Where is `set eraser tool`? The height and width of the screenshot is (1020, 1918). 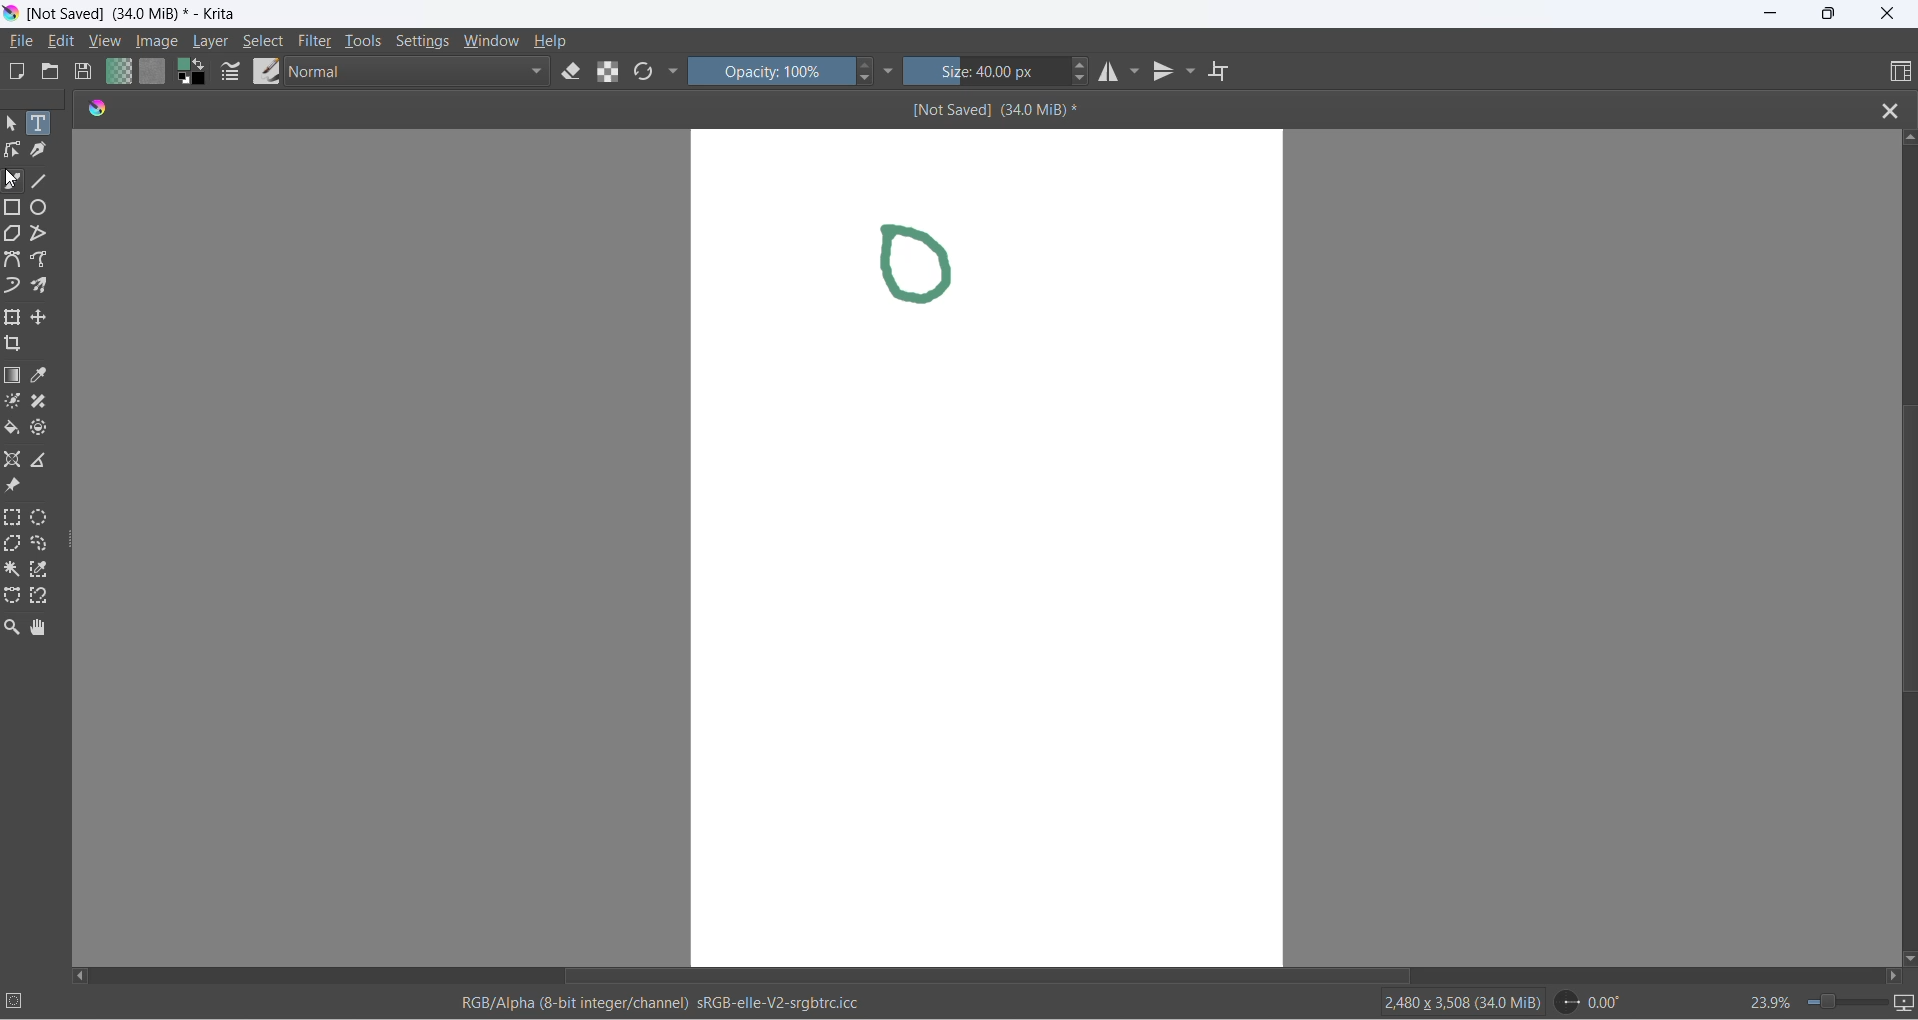
set eraser tool is located at coordinates (572, 72).